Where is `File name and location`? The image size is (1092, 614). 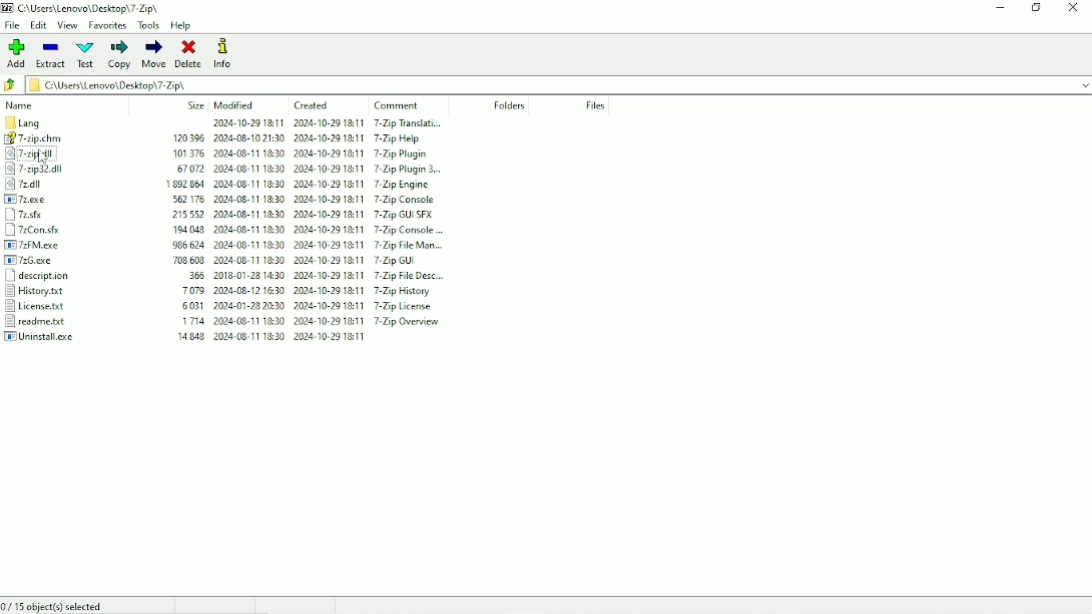
File name and location is located at coordinates (558, 85).